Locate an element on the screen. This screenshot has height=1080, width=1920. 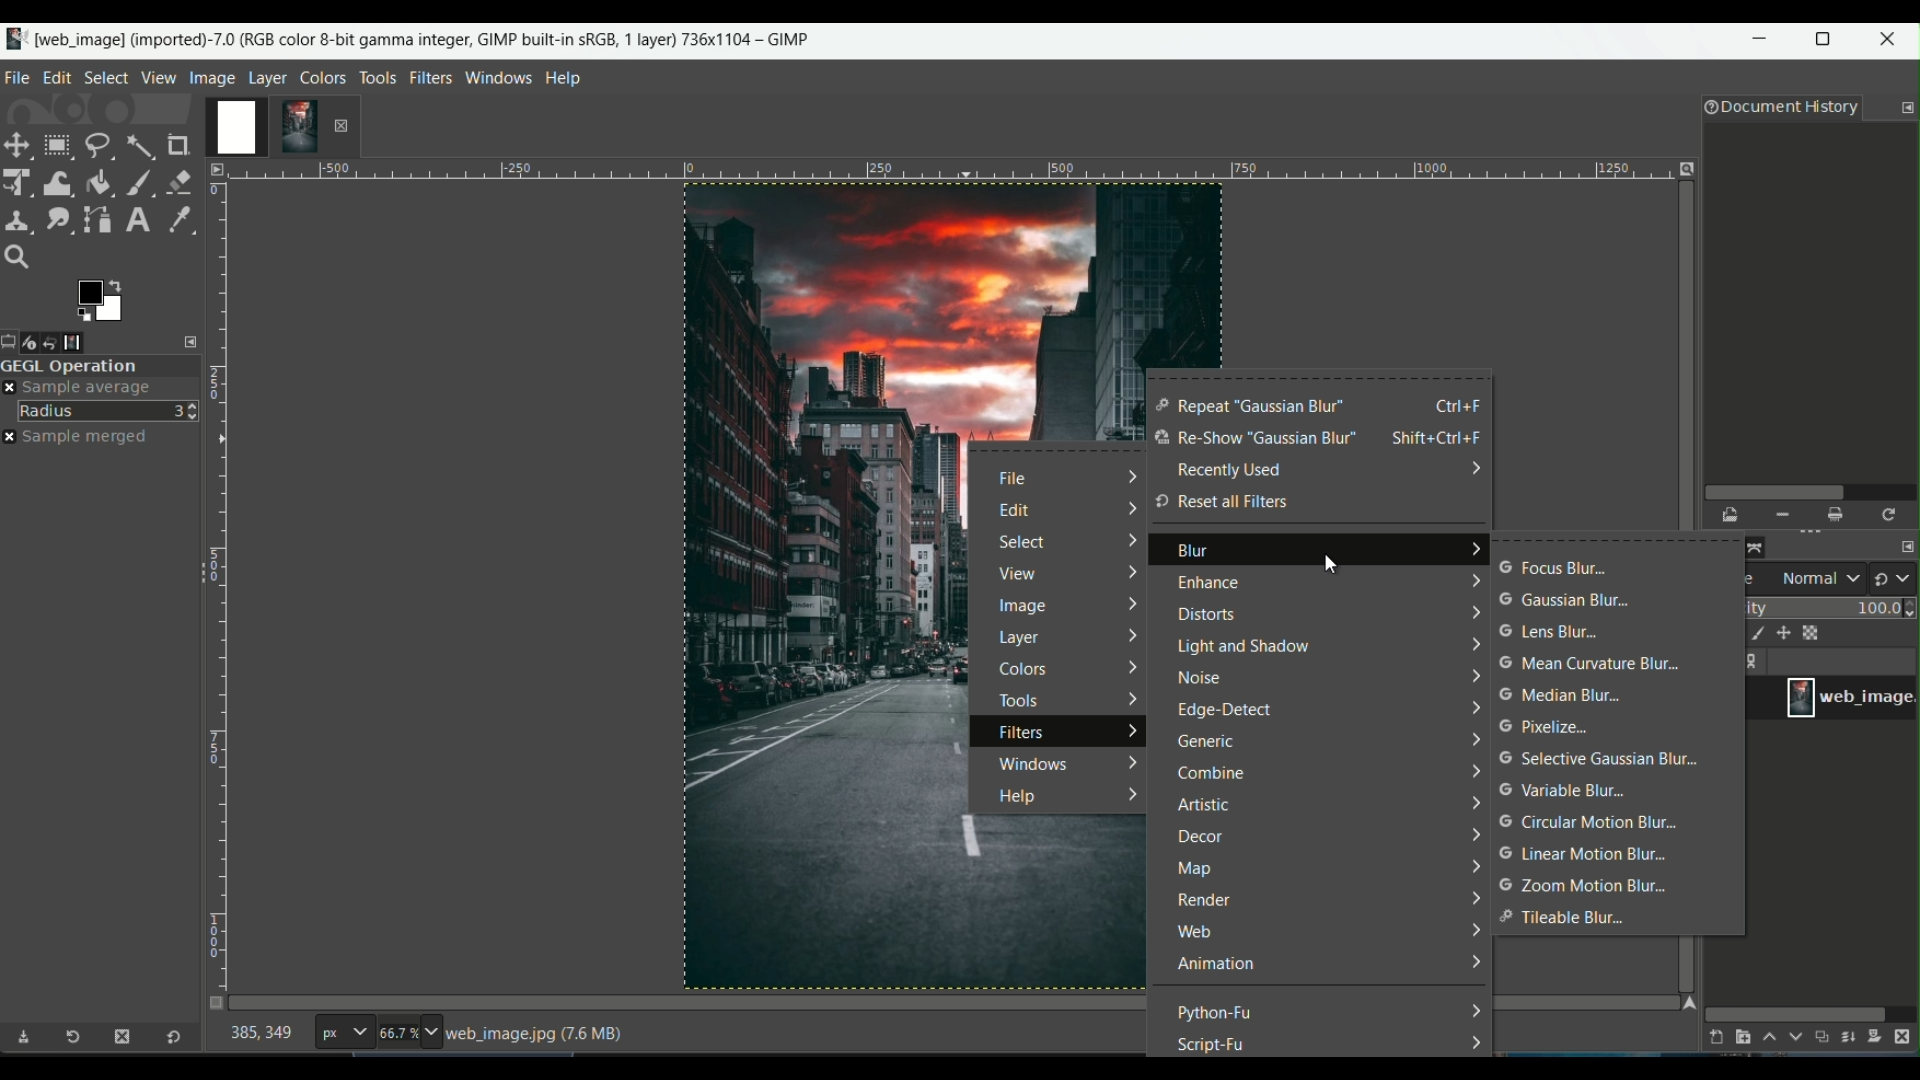
crop tool is located at coordinates (181, 145).